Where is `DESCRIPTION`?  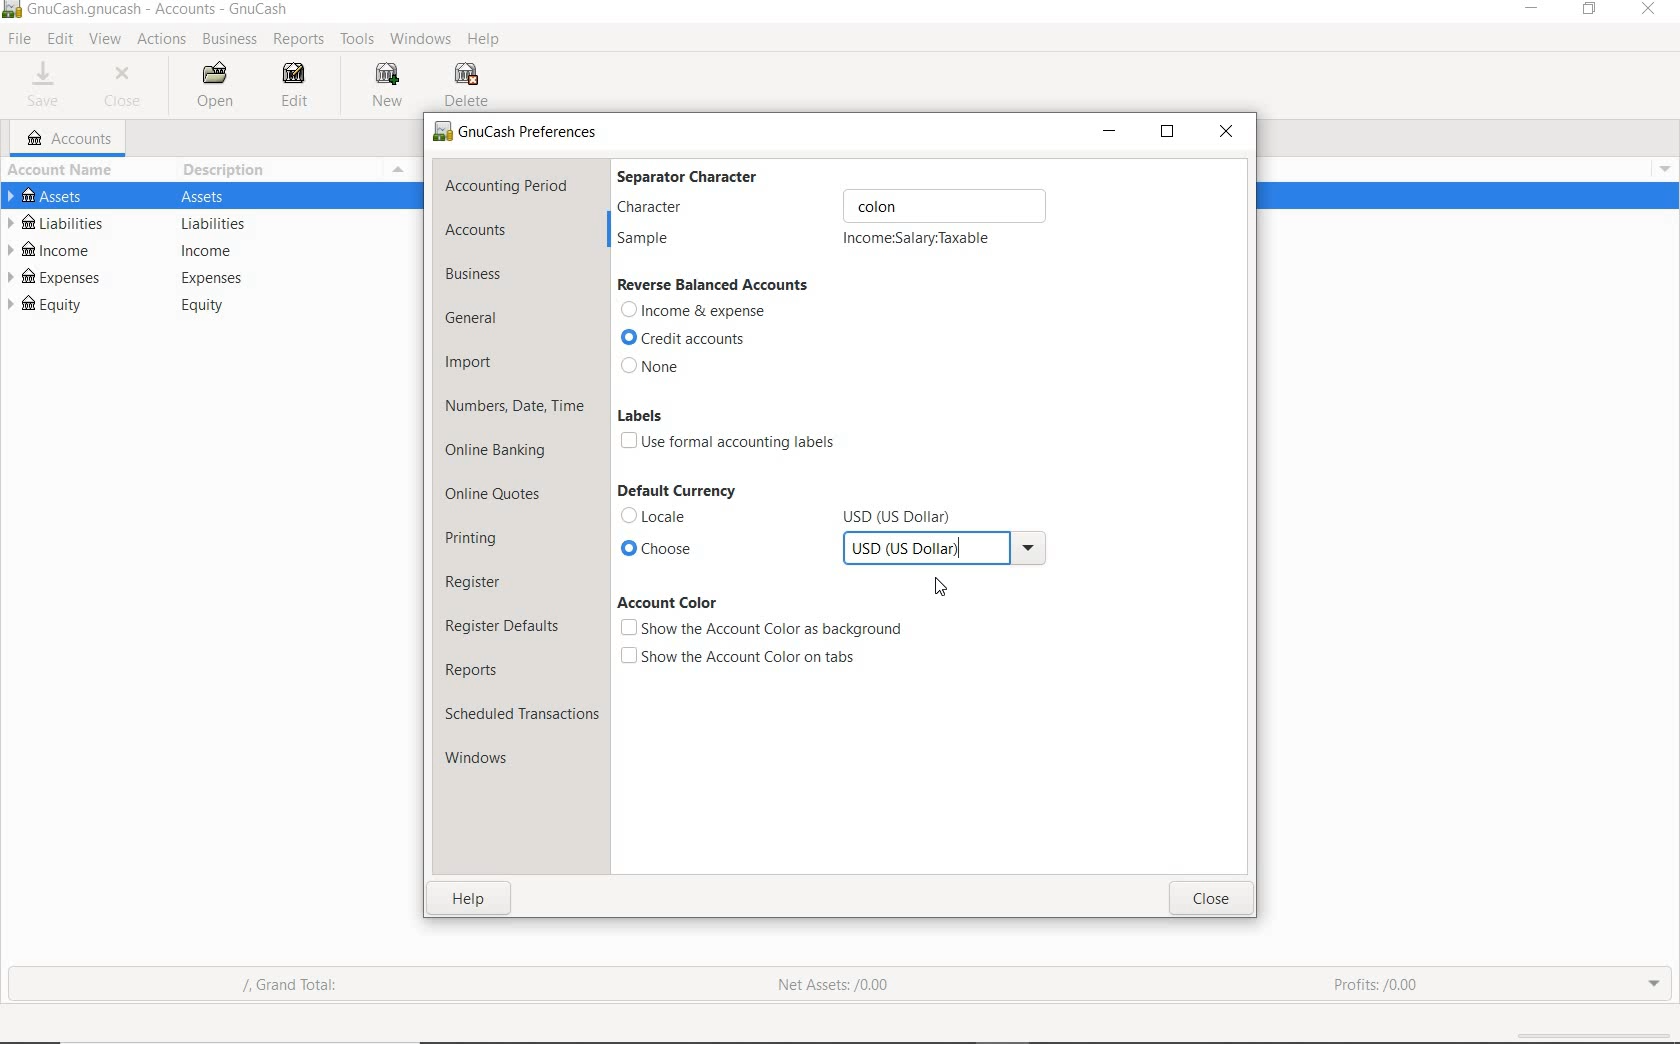 DESCRIPTION is located at coordinates (235, 172).